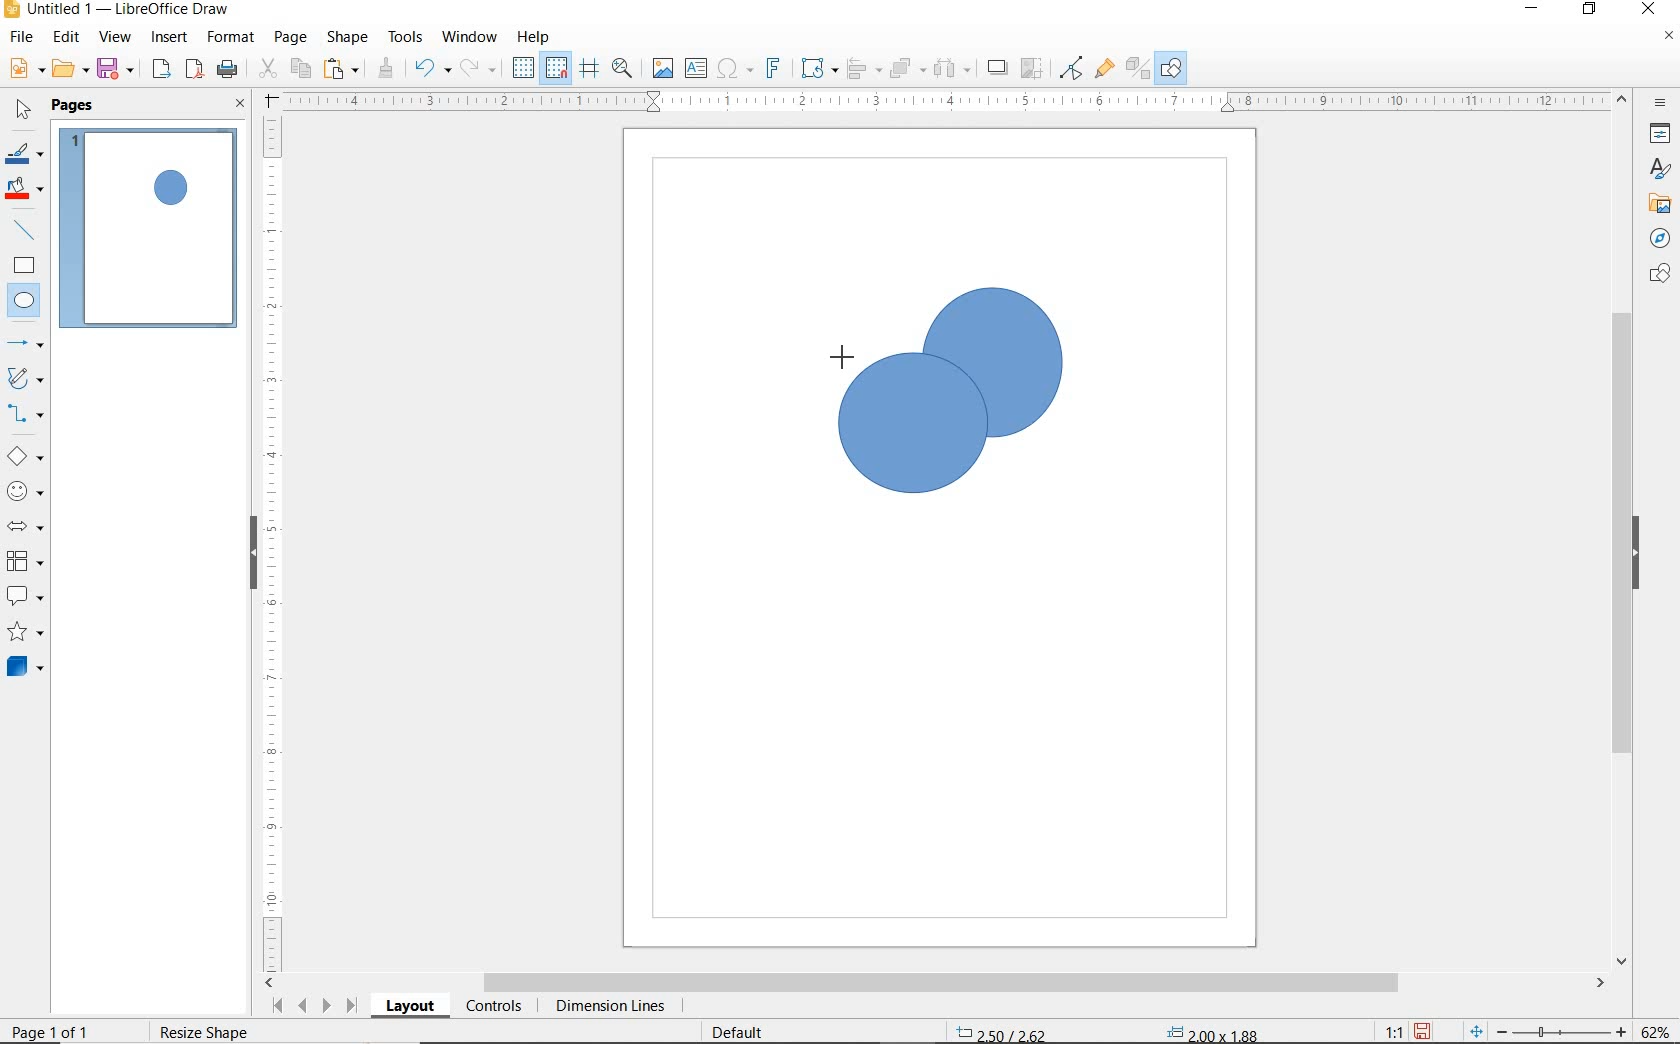 Image resolution: width=1680 pixels, height=1044 pixels. I want to click on EDIT, so click(67, 37).